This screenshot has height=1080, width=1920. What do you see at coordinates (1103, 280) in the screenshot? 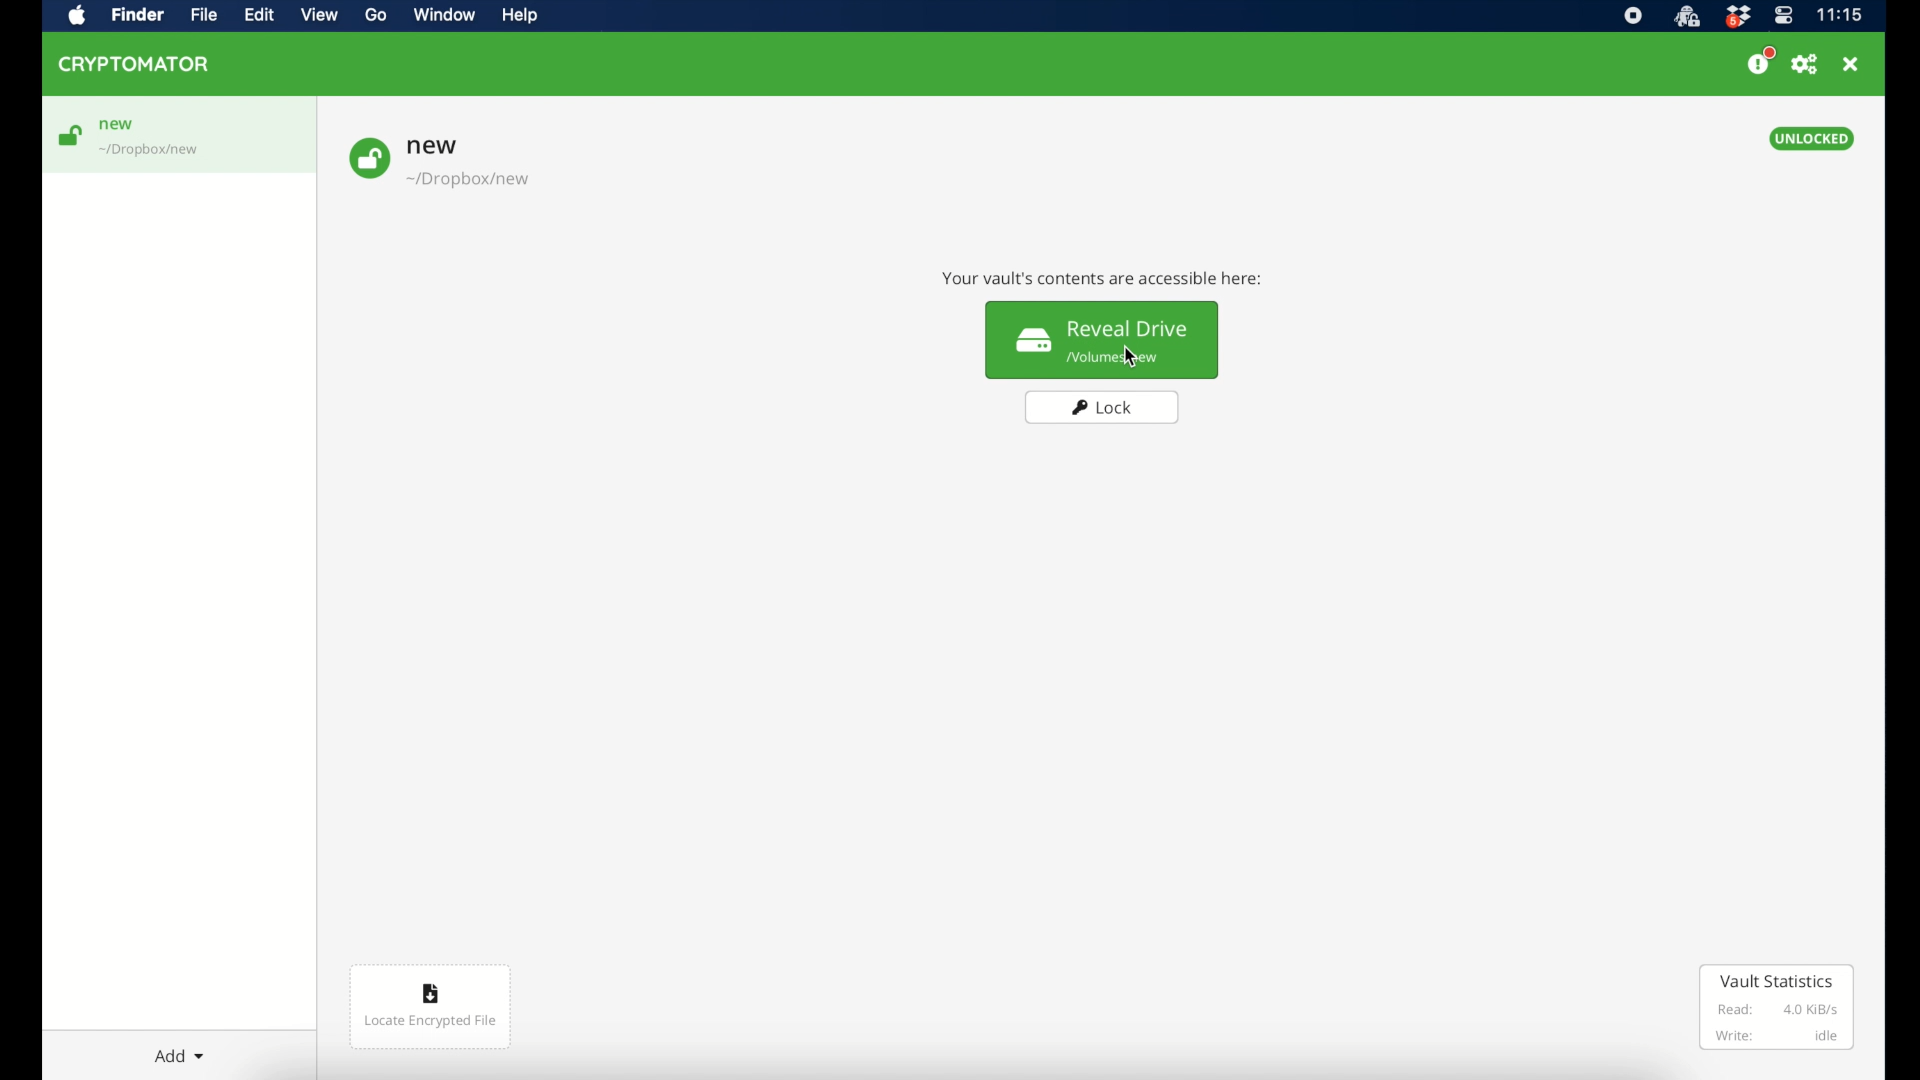
I see `info` at bounding box center [1103, 280].